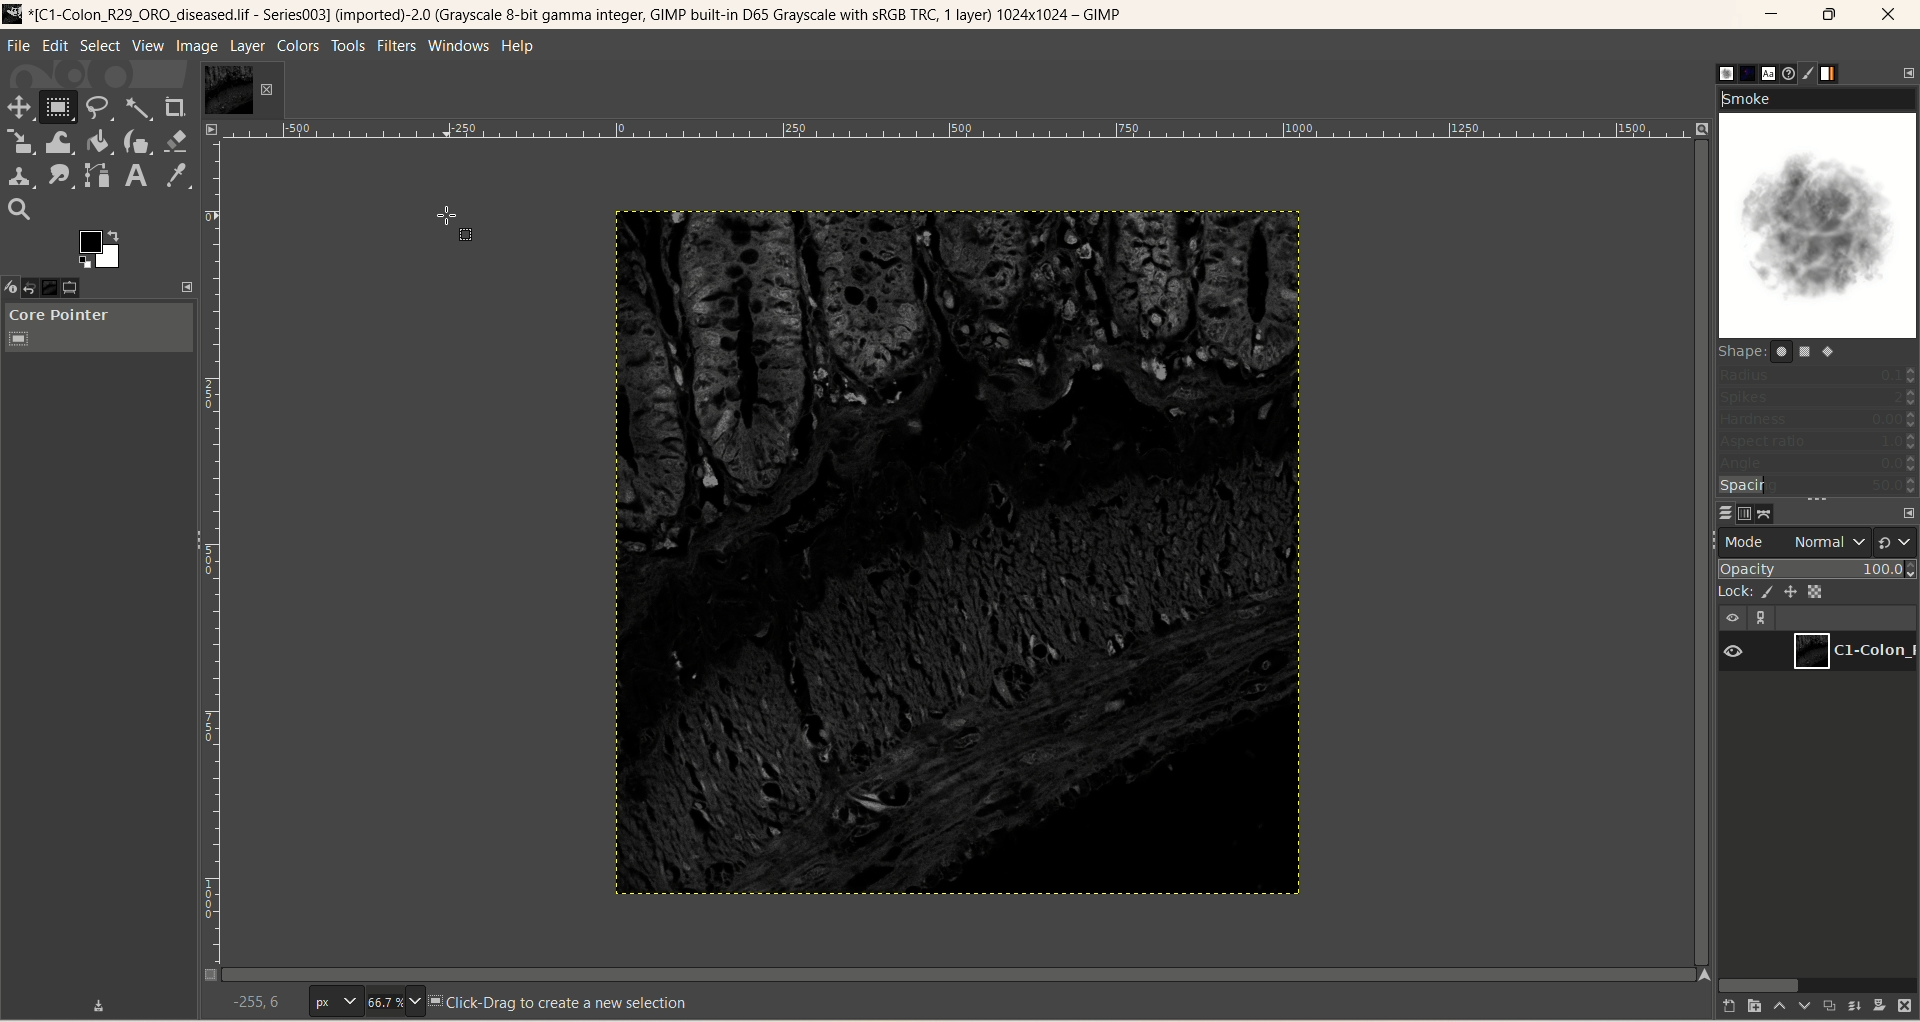 The height and width of the screenshot is (1022, 1920). I want to click on layer1, so click(1856, 651).